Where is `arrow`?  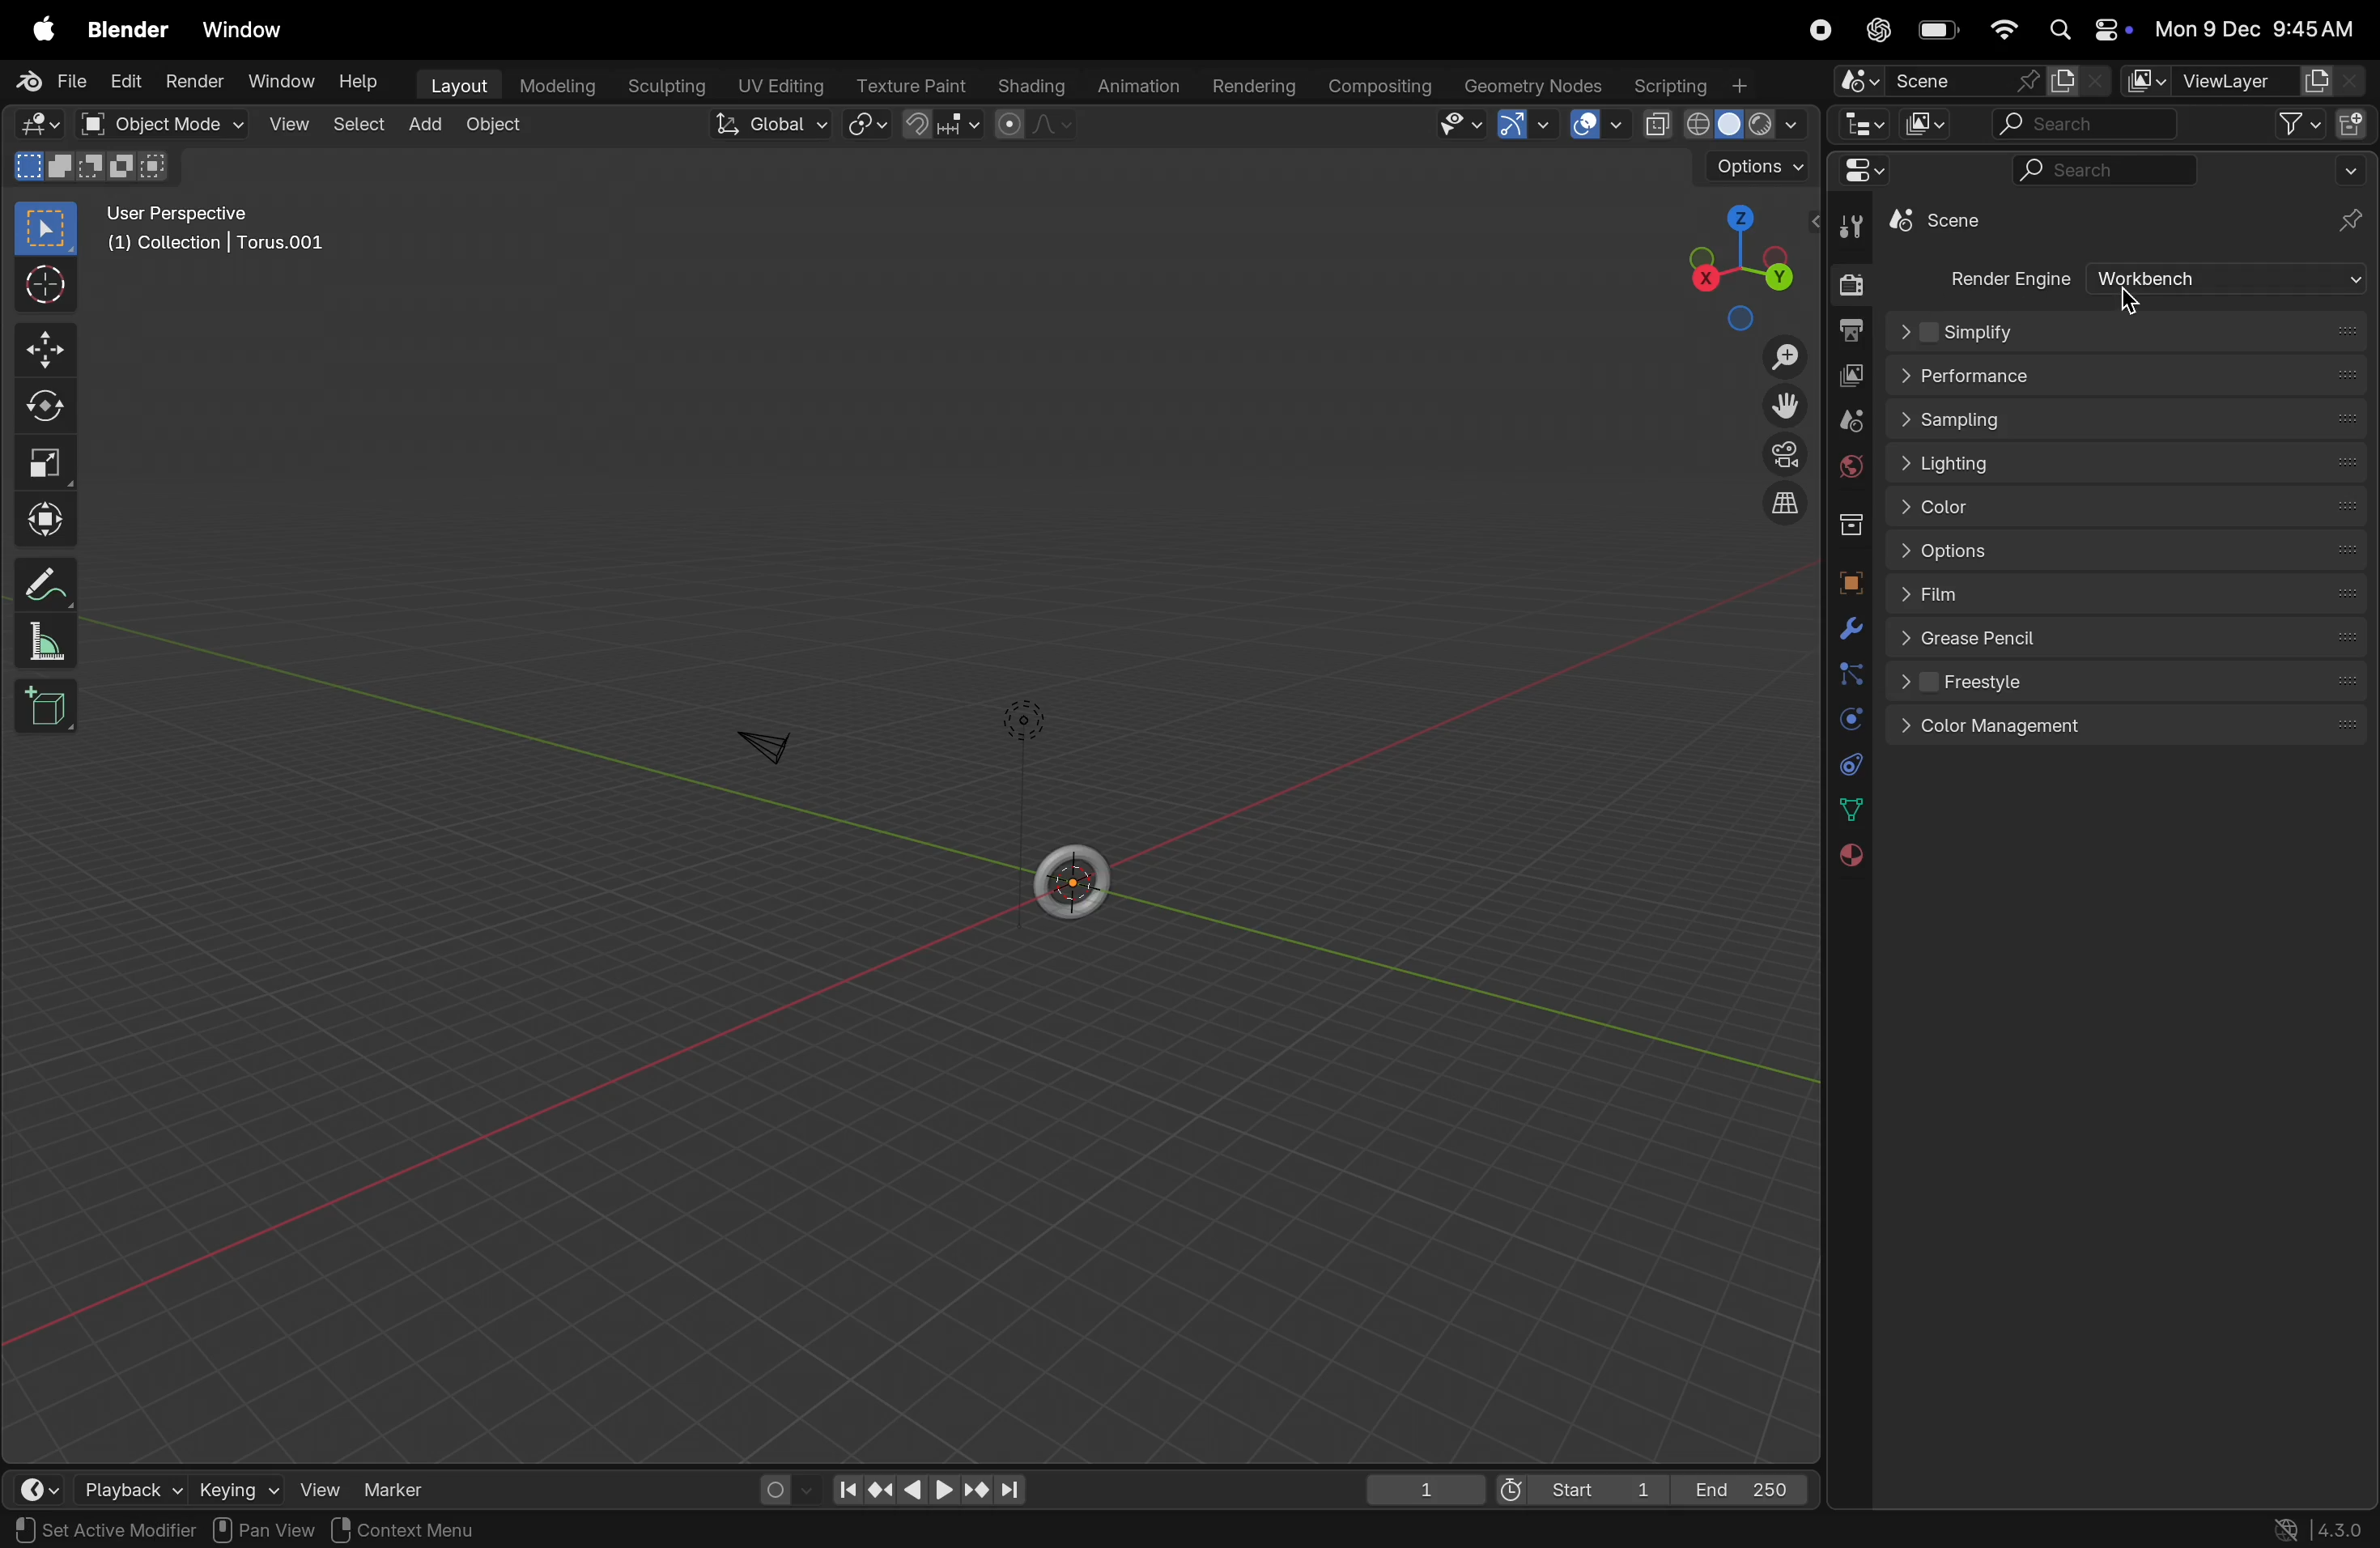
arrow is located at coordinates (1527, 128).